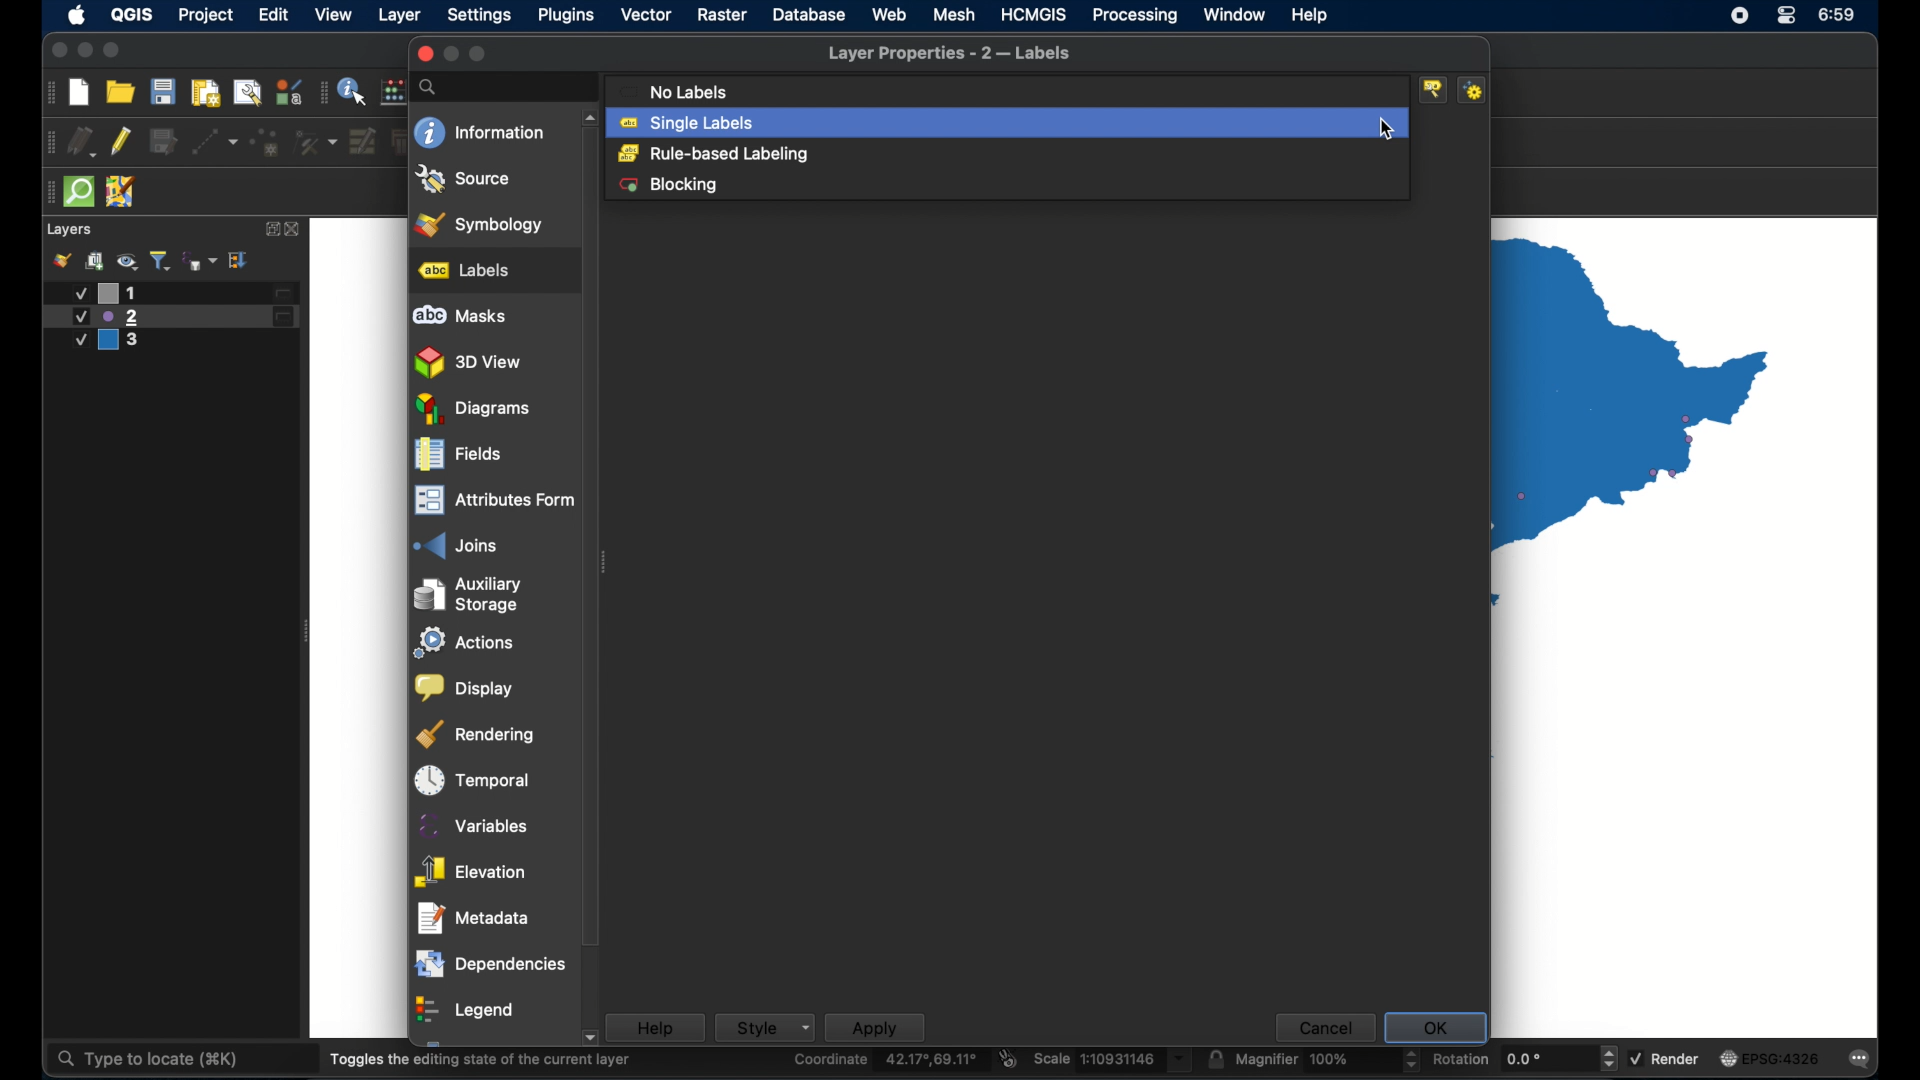 Image resolution: width=1920 pixels, height=1080 pixels. I want to click on no labels drop-down , so click(1008, 91).